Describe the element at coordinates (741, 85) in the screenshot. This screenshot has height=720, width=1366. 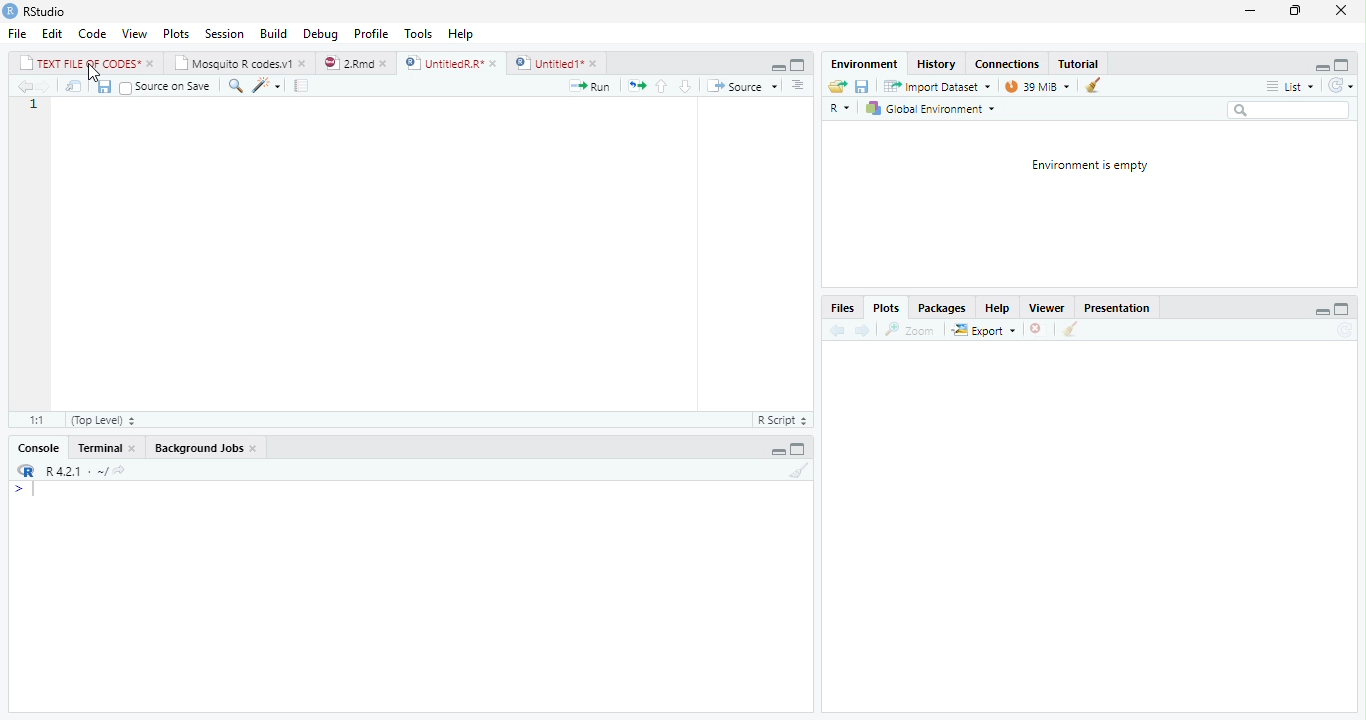
I see `Source` at that location.